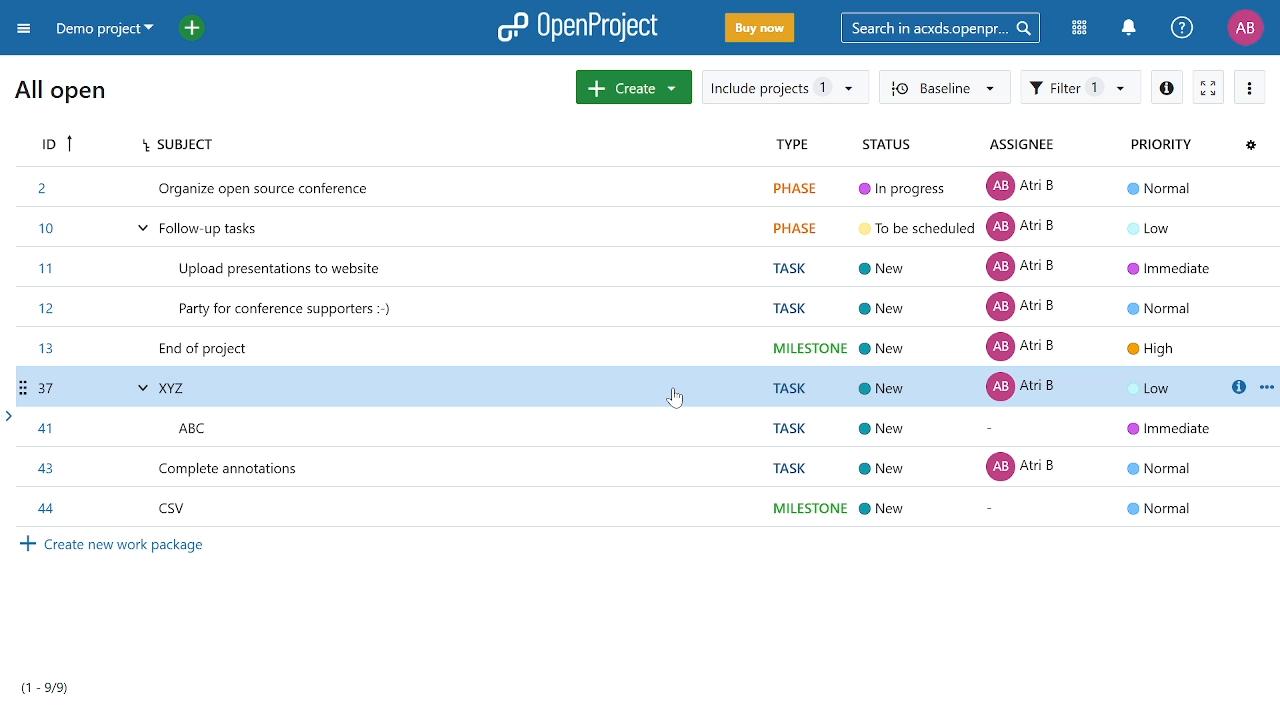 The height and width of the screenshot is (720, 1280). I want to click on Projects, so click(106, 31).